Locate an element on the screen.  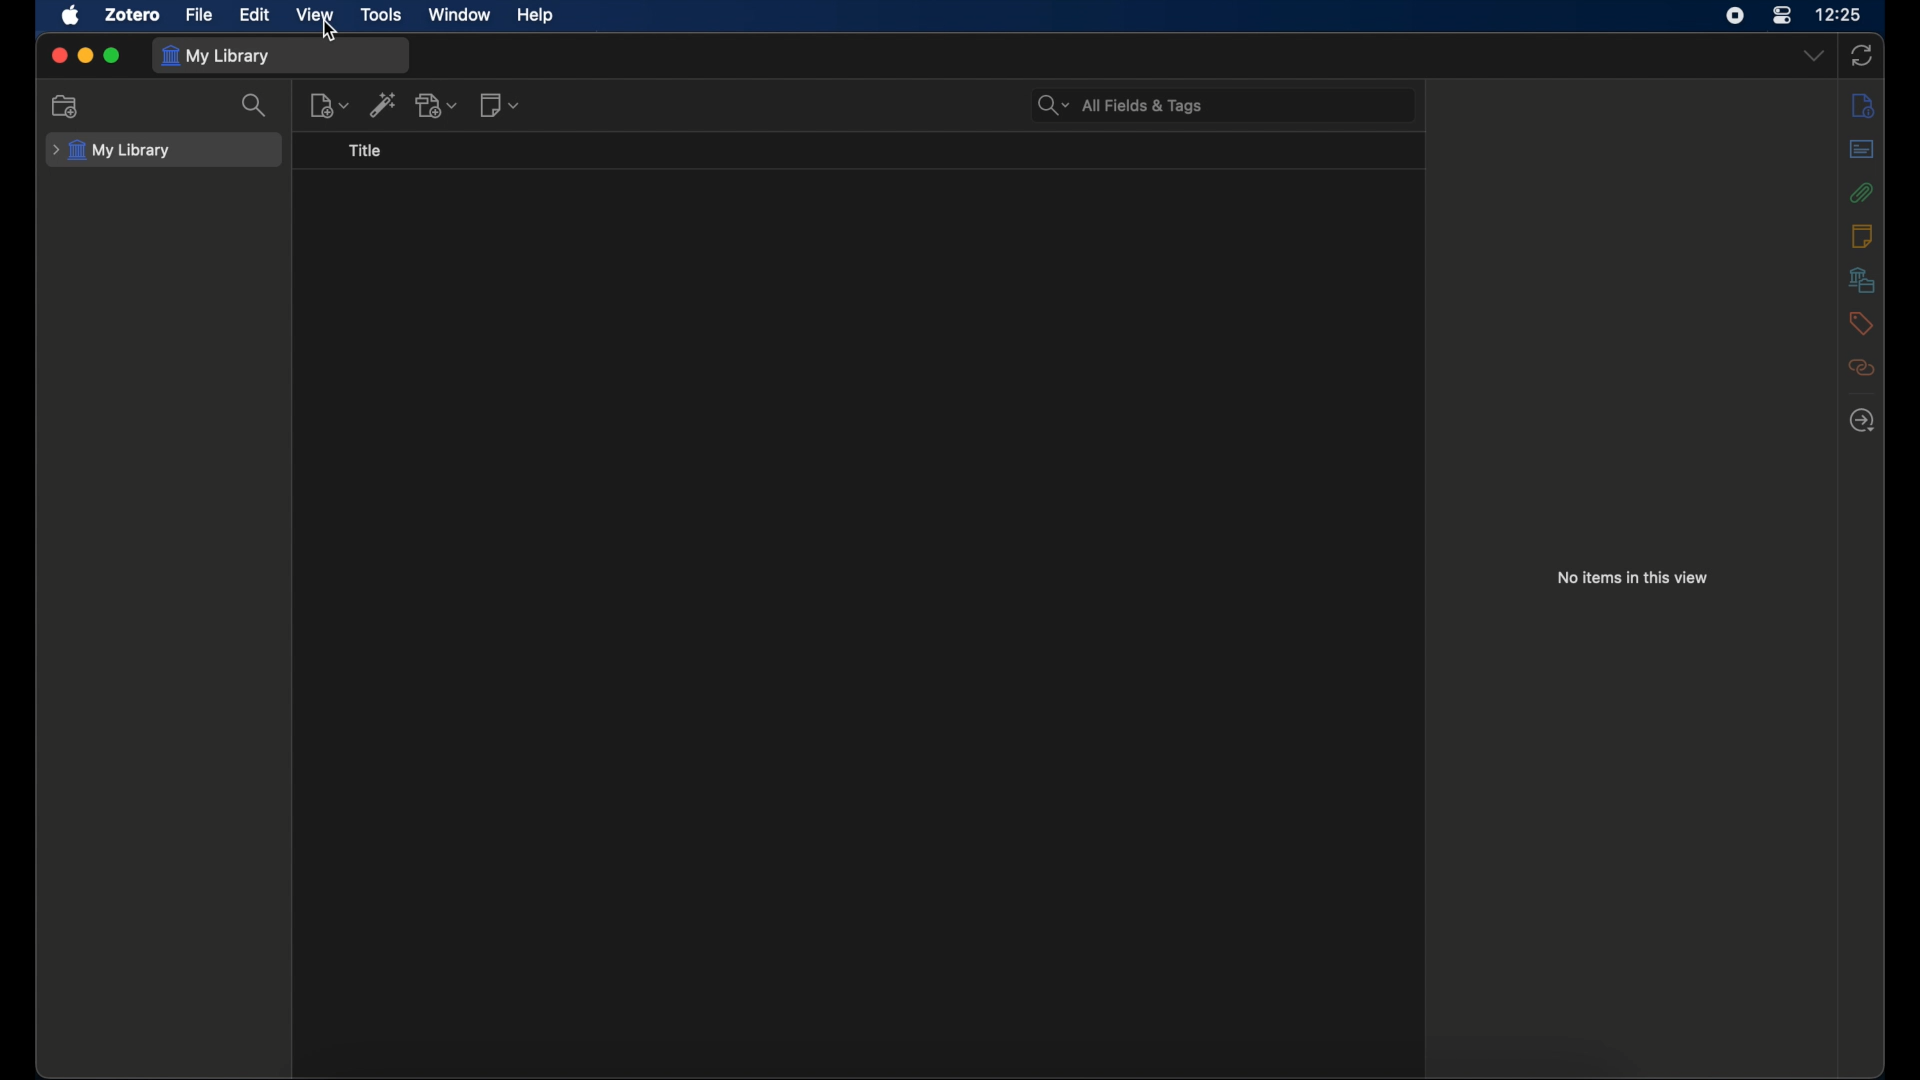
search is located at coordinates (253, 106).